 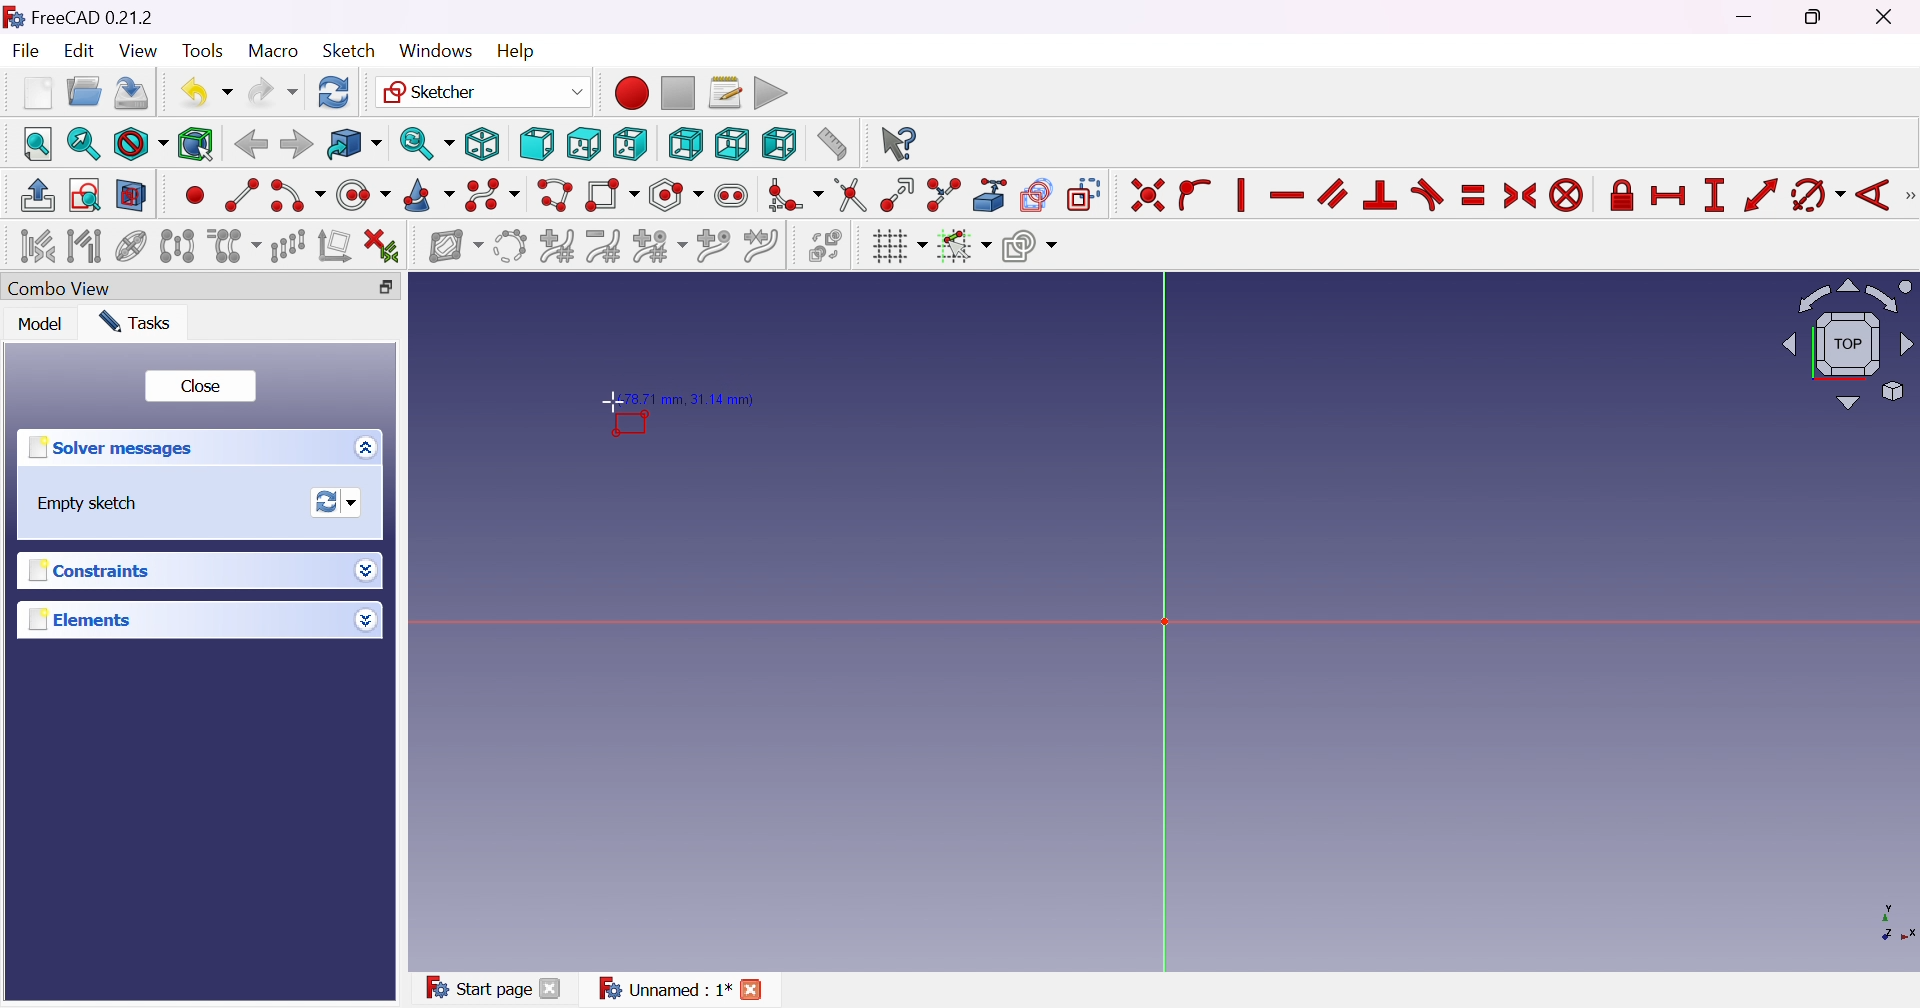 What do you see at coordinates (1029, 245) in the screenshot?
I see `Configure rendering order` at bounding box center [1029, 245].